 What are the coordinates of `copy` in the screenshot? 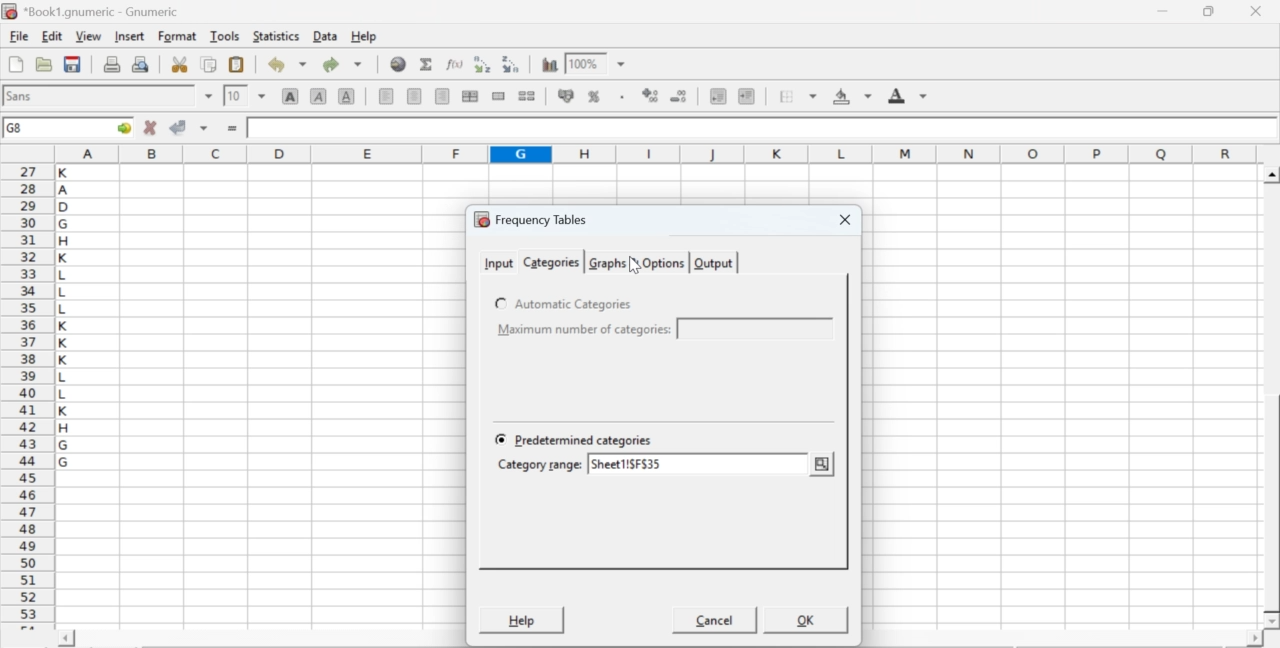 It's located at (210, 64).